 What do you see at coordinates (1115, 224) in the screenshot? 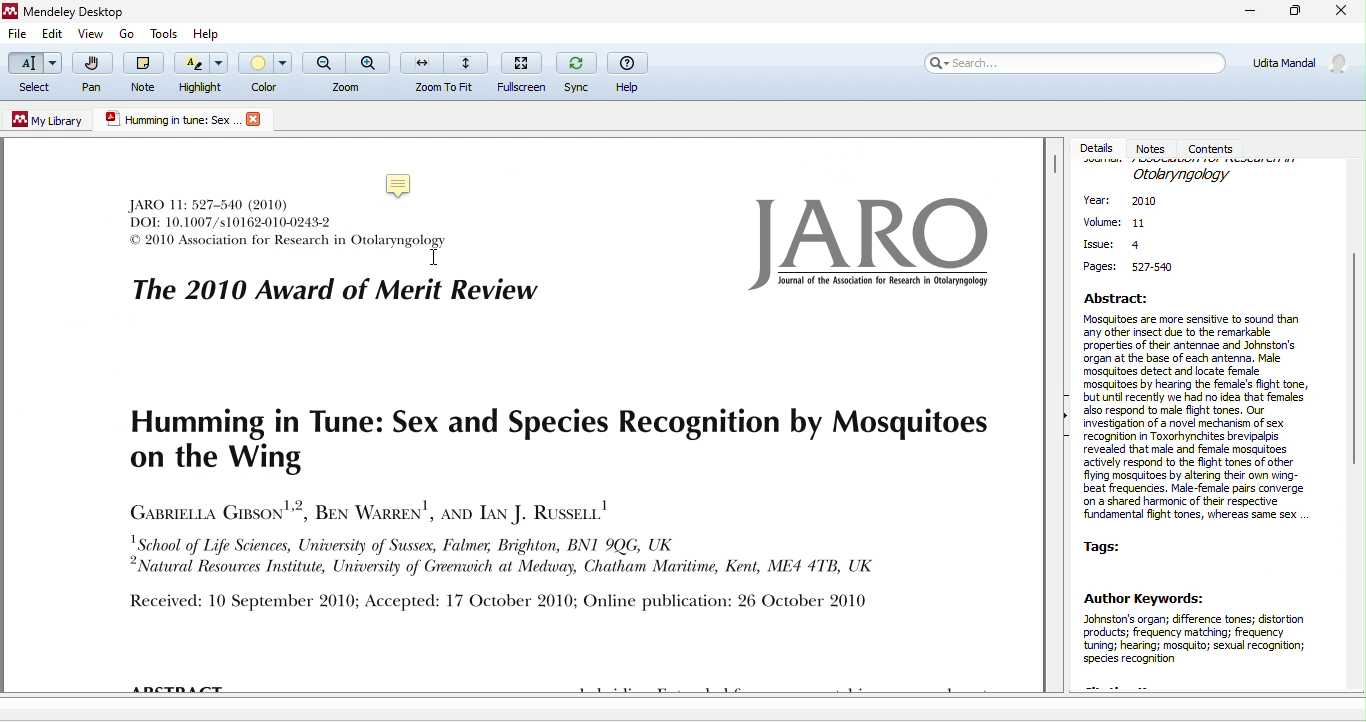
I see `volume:11` at bounding box center [1115, 224].